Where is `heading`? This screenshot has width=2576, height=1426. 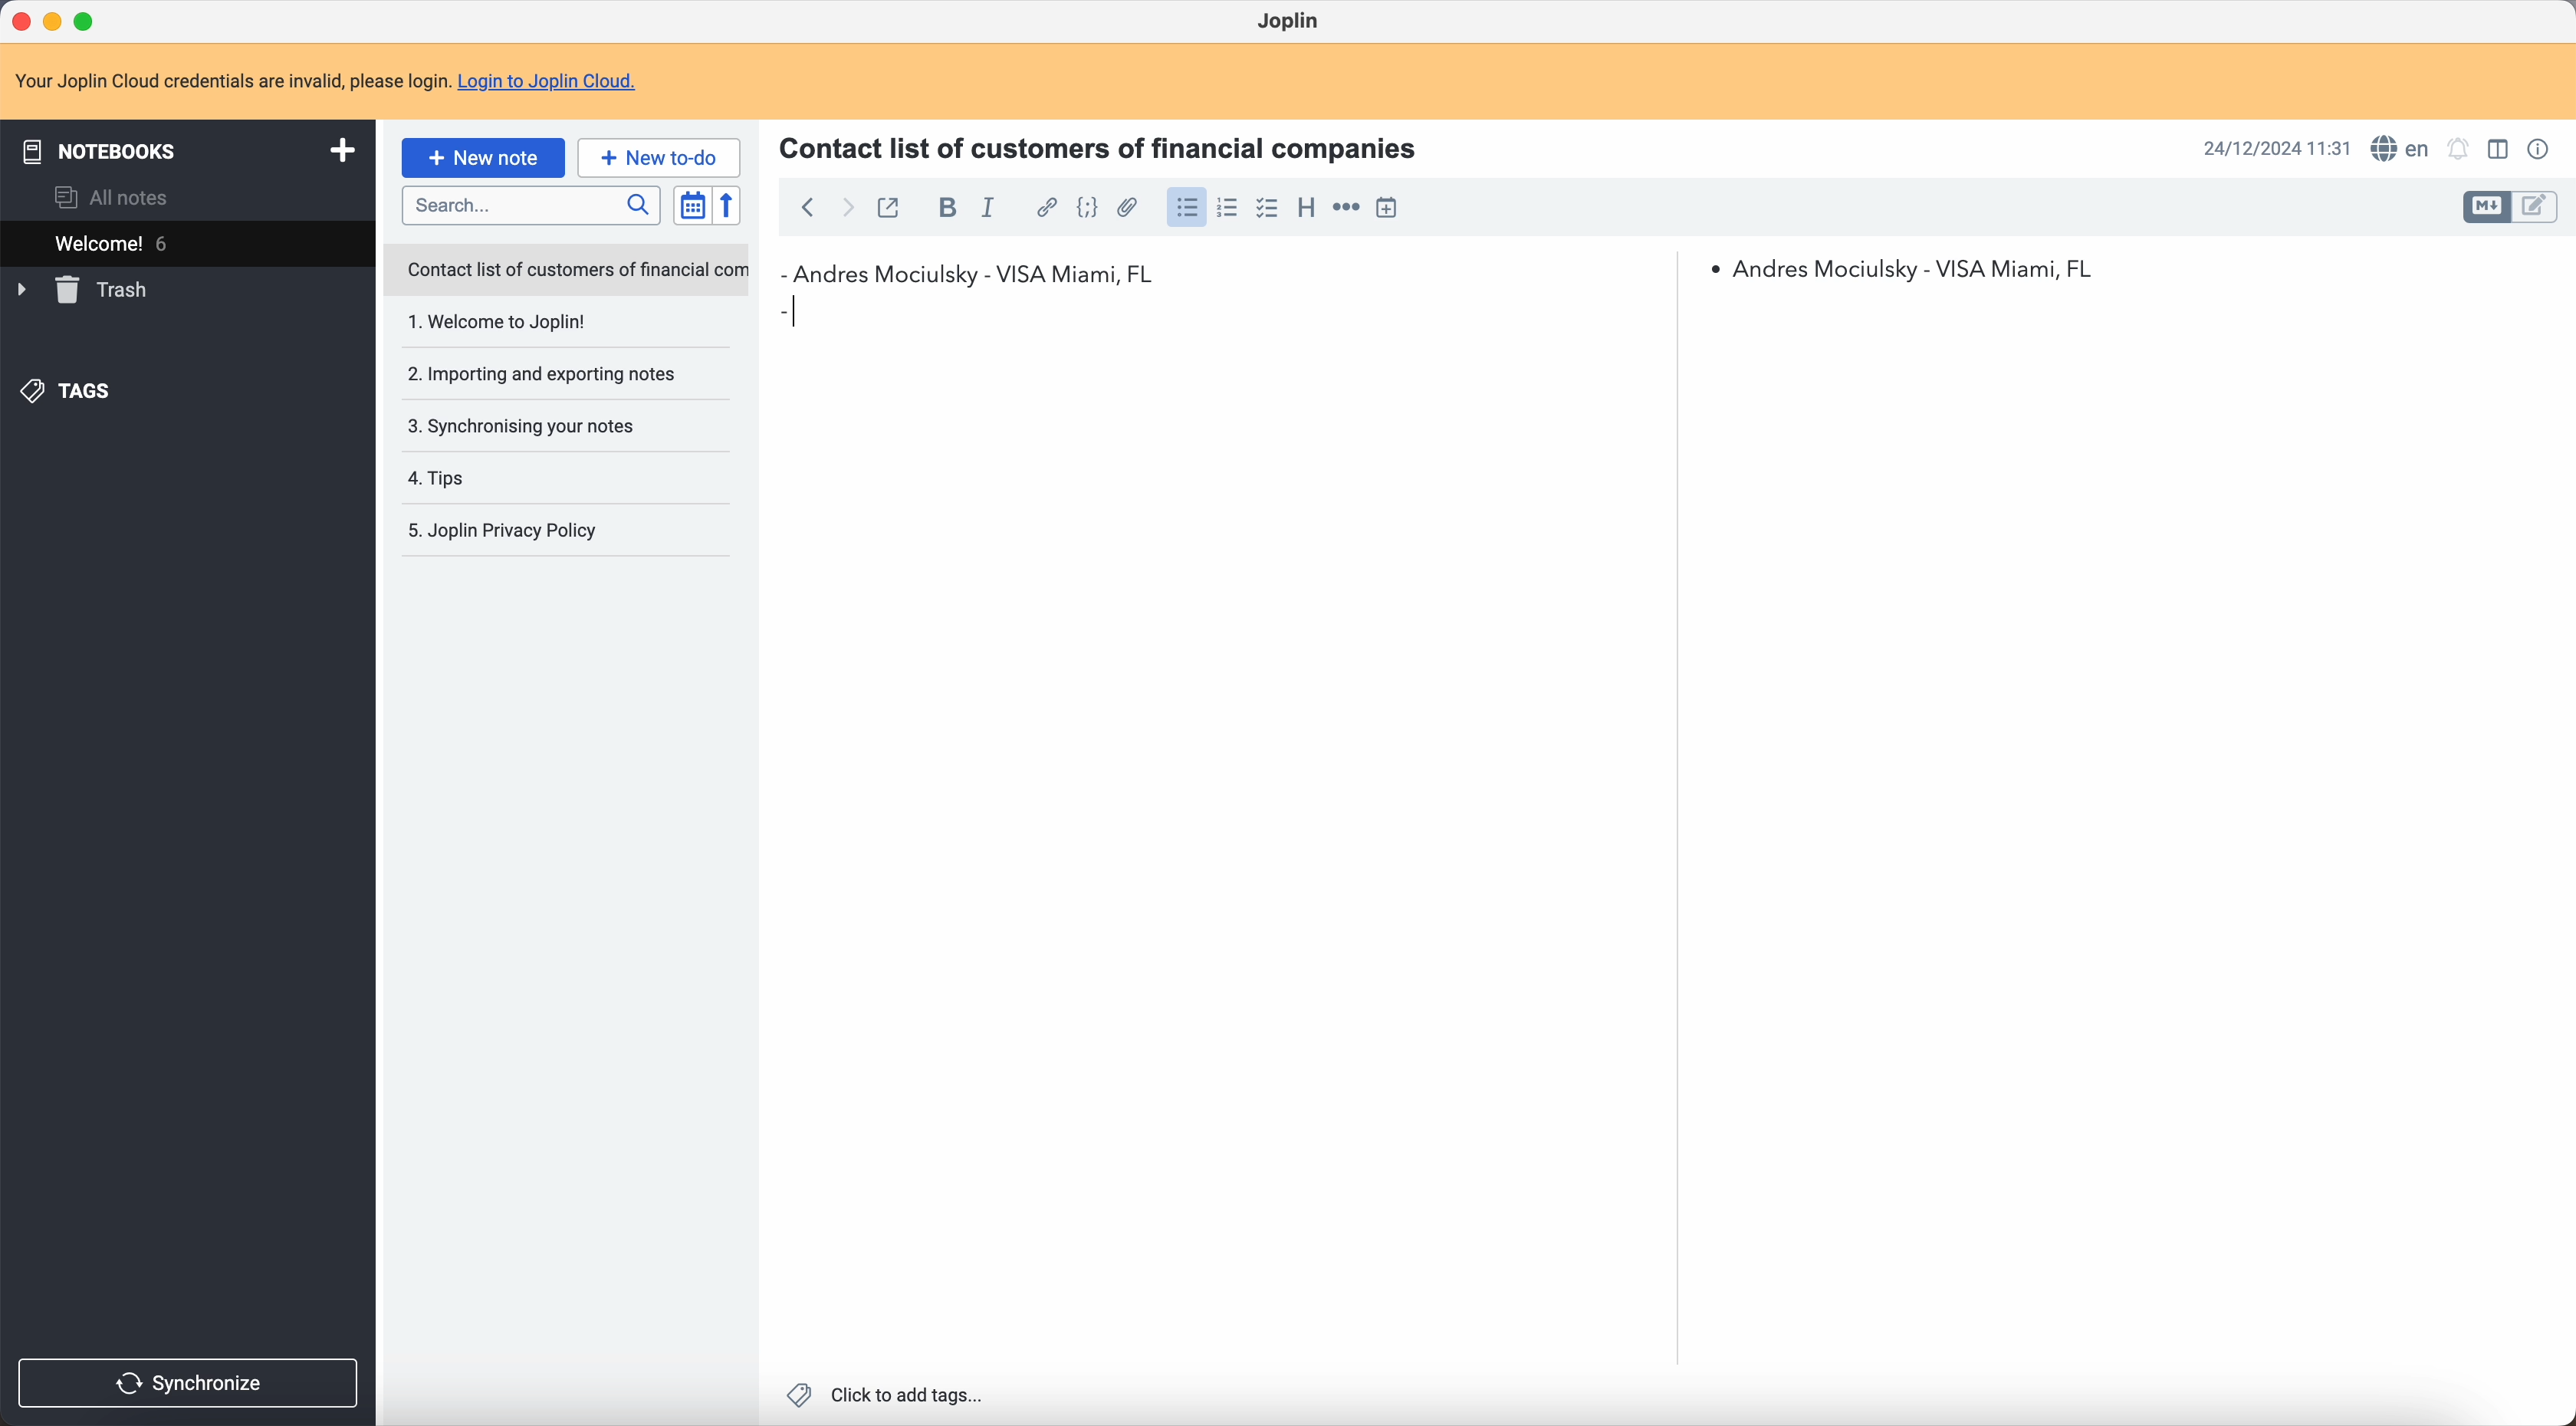
heading is located at coordinates (1306, 209).